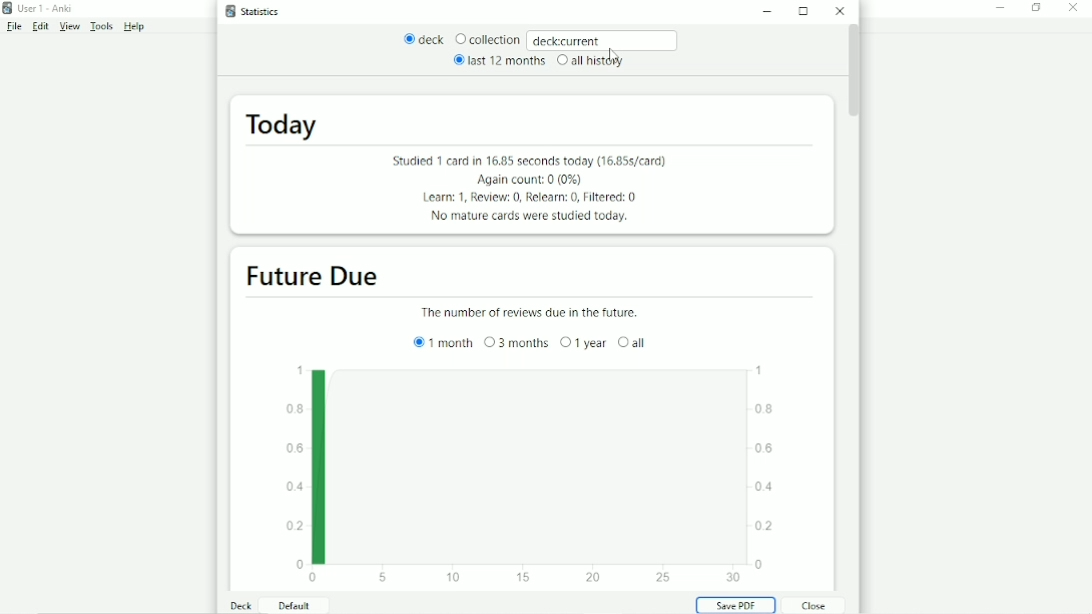  I want to click on Minimize, so click(1001, 8).